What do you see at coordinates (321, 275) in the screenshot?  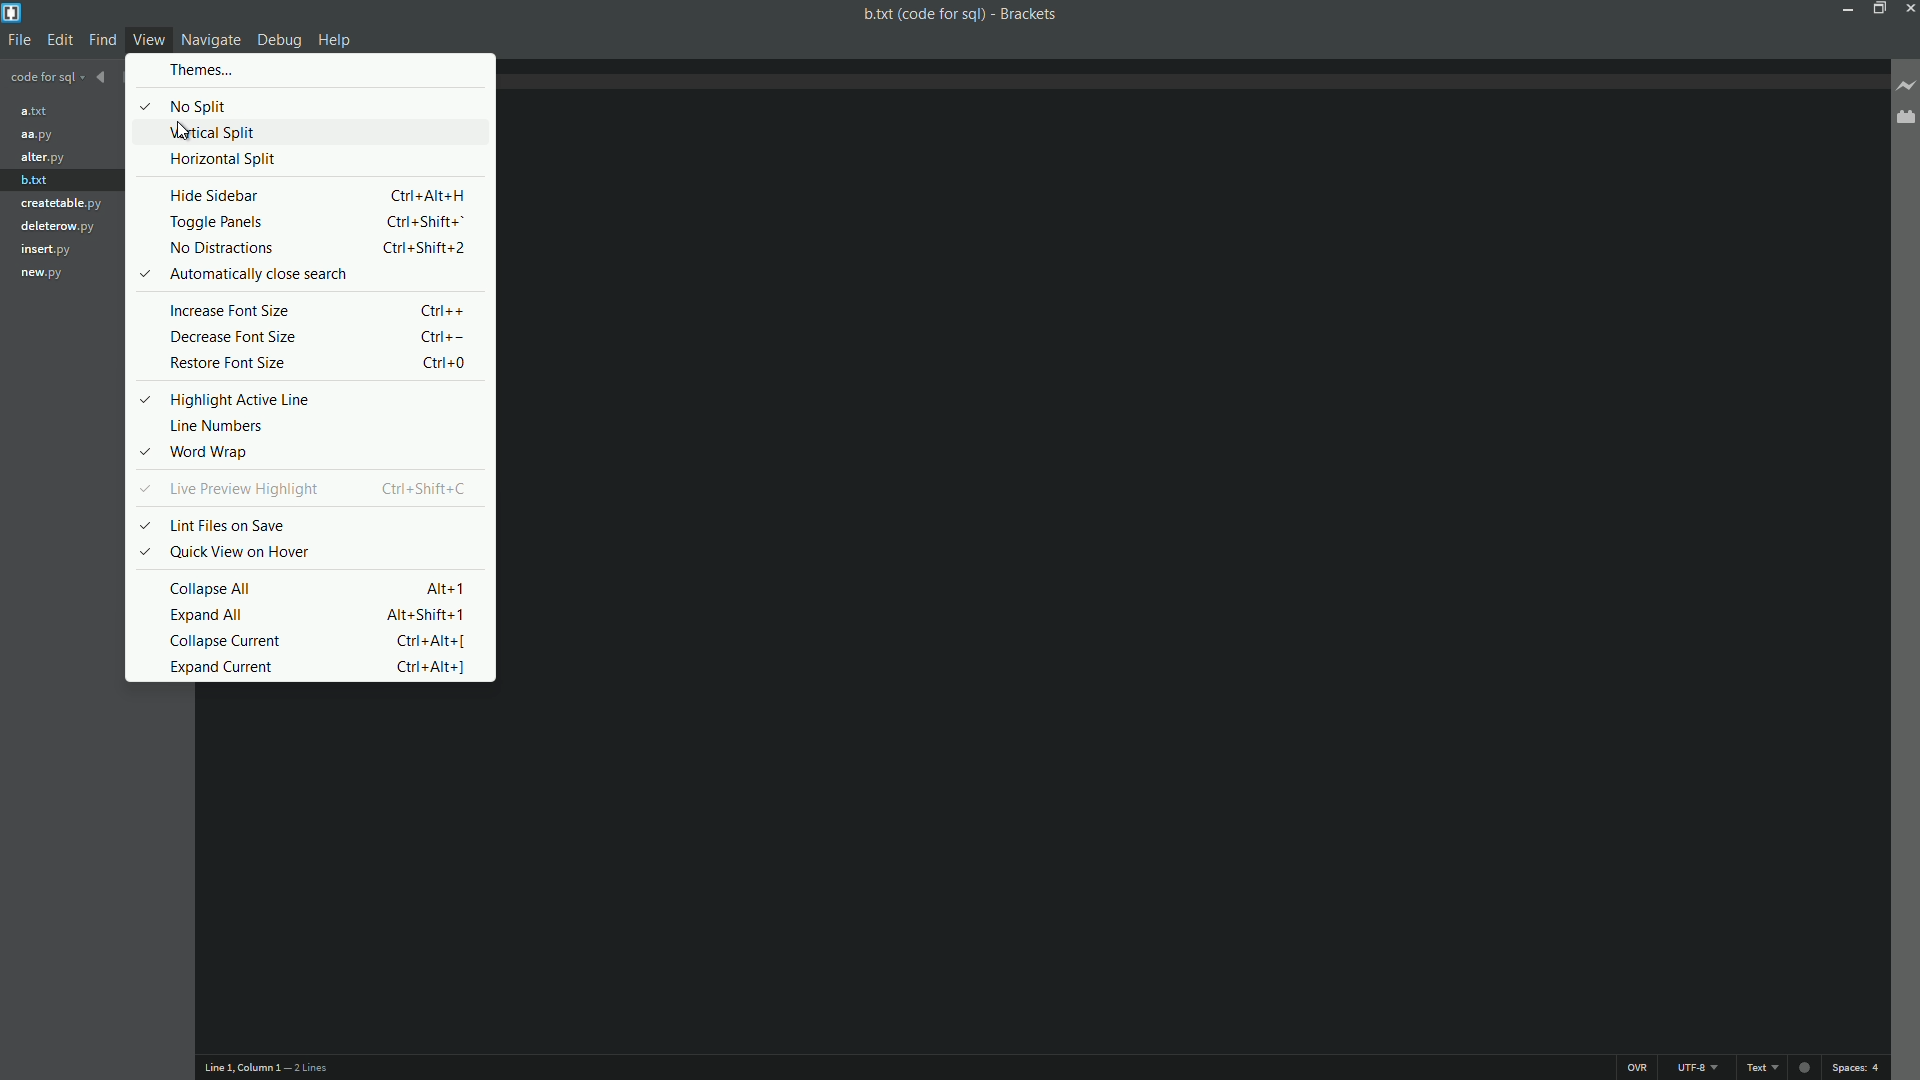 I see `automatically close search` at bounding box center [321, 275].